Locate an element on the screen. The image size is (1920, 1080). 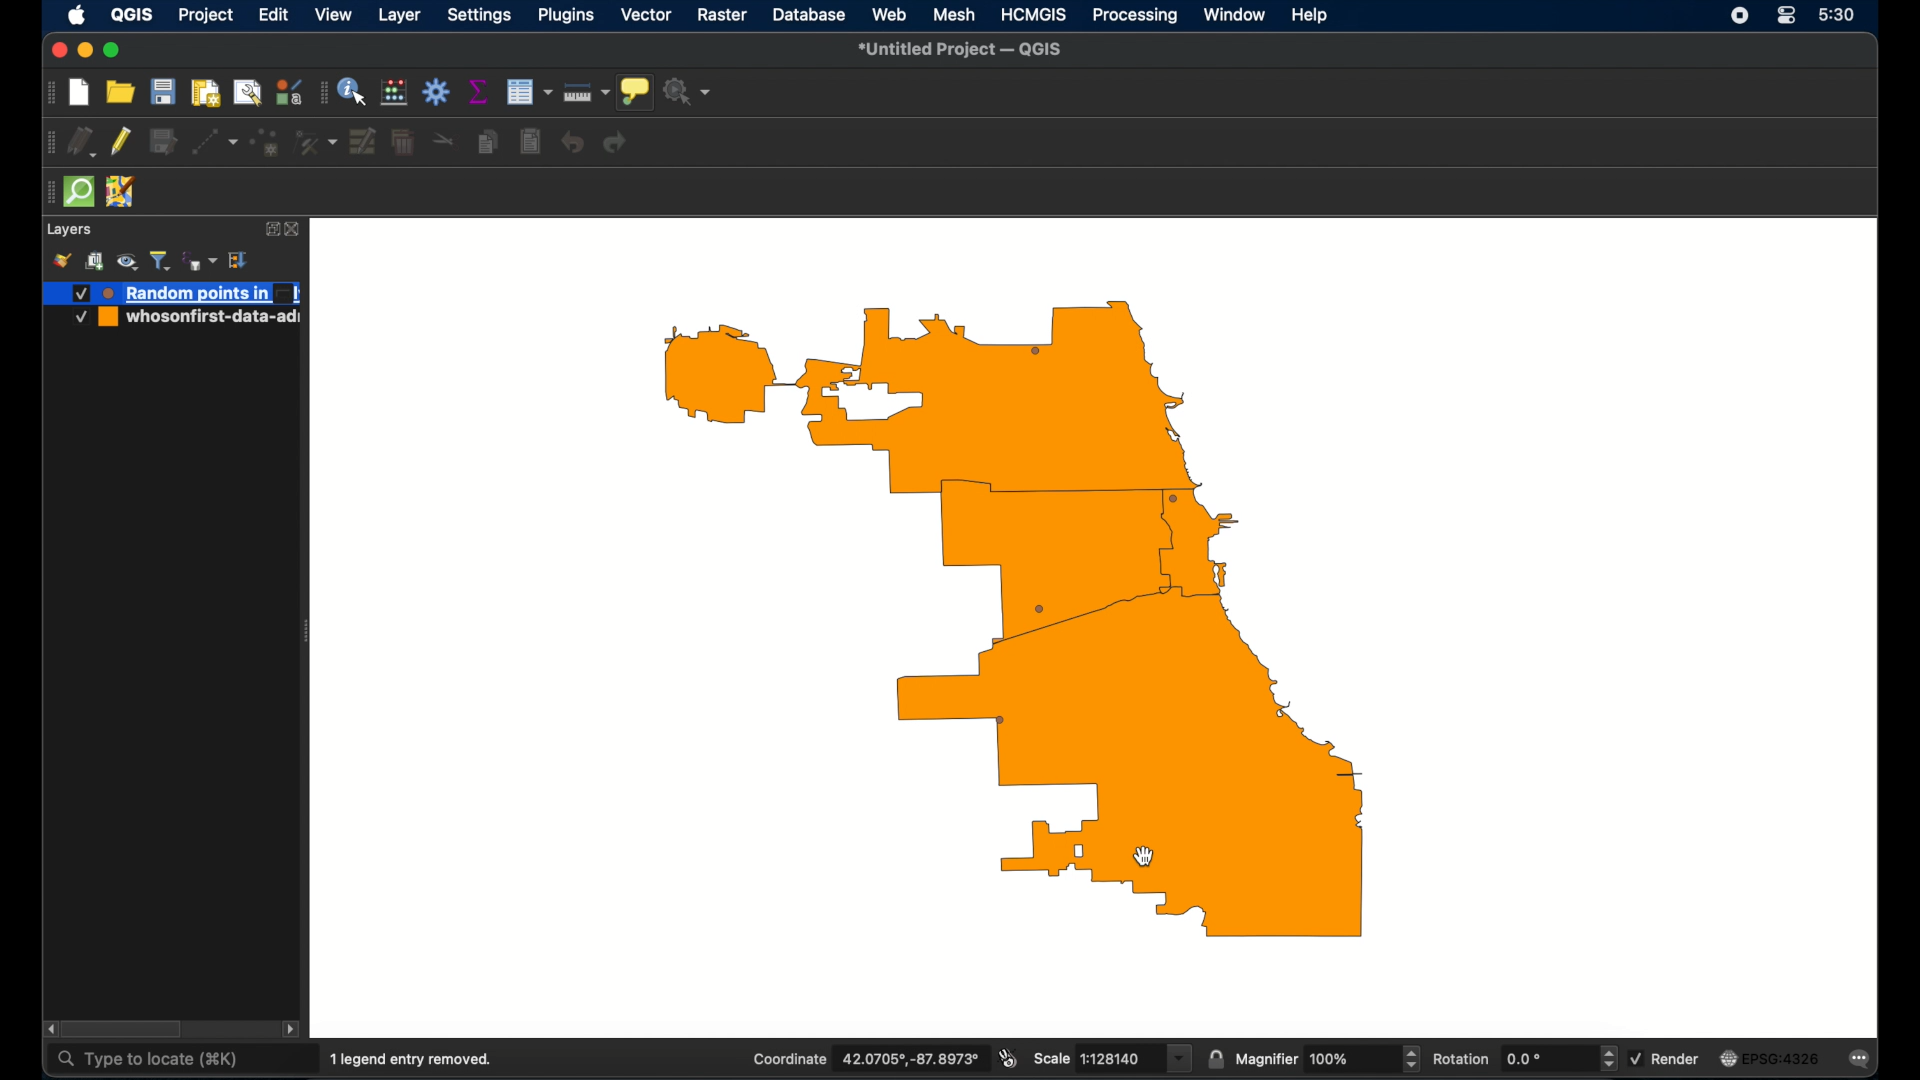
layers is located at coordinates (69, 230).